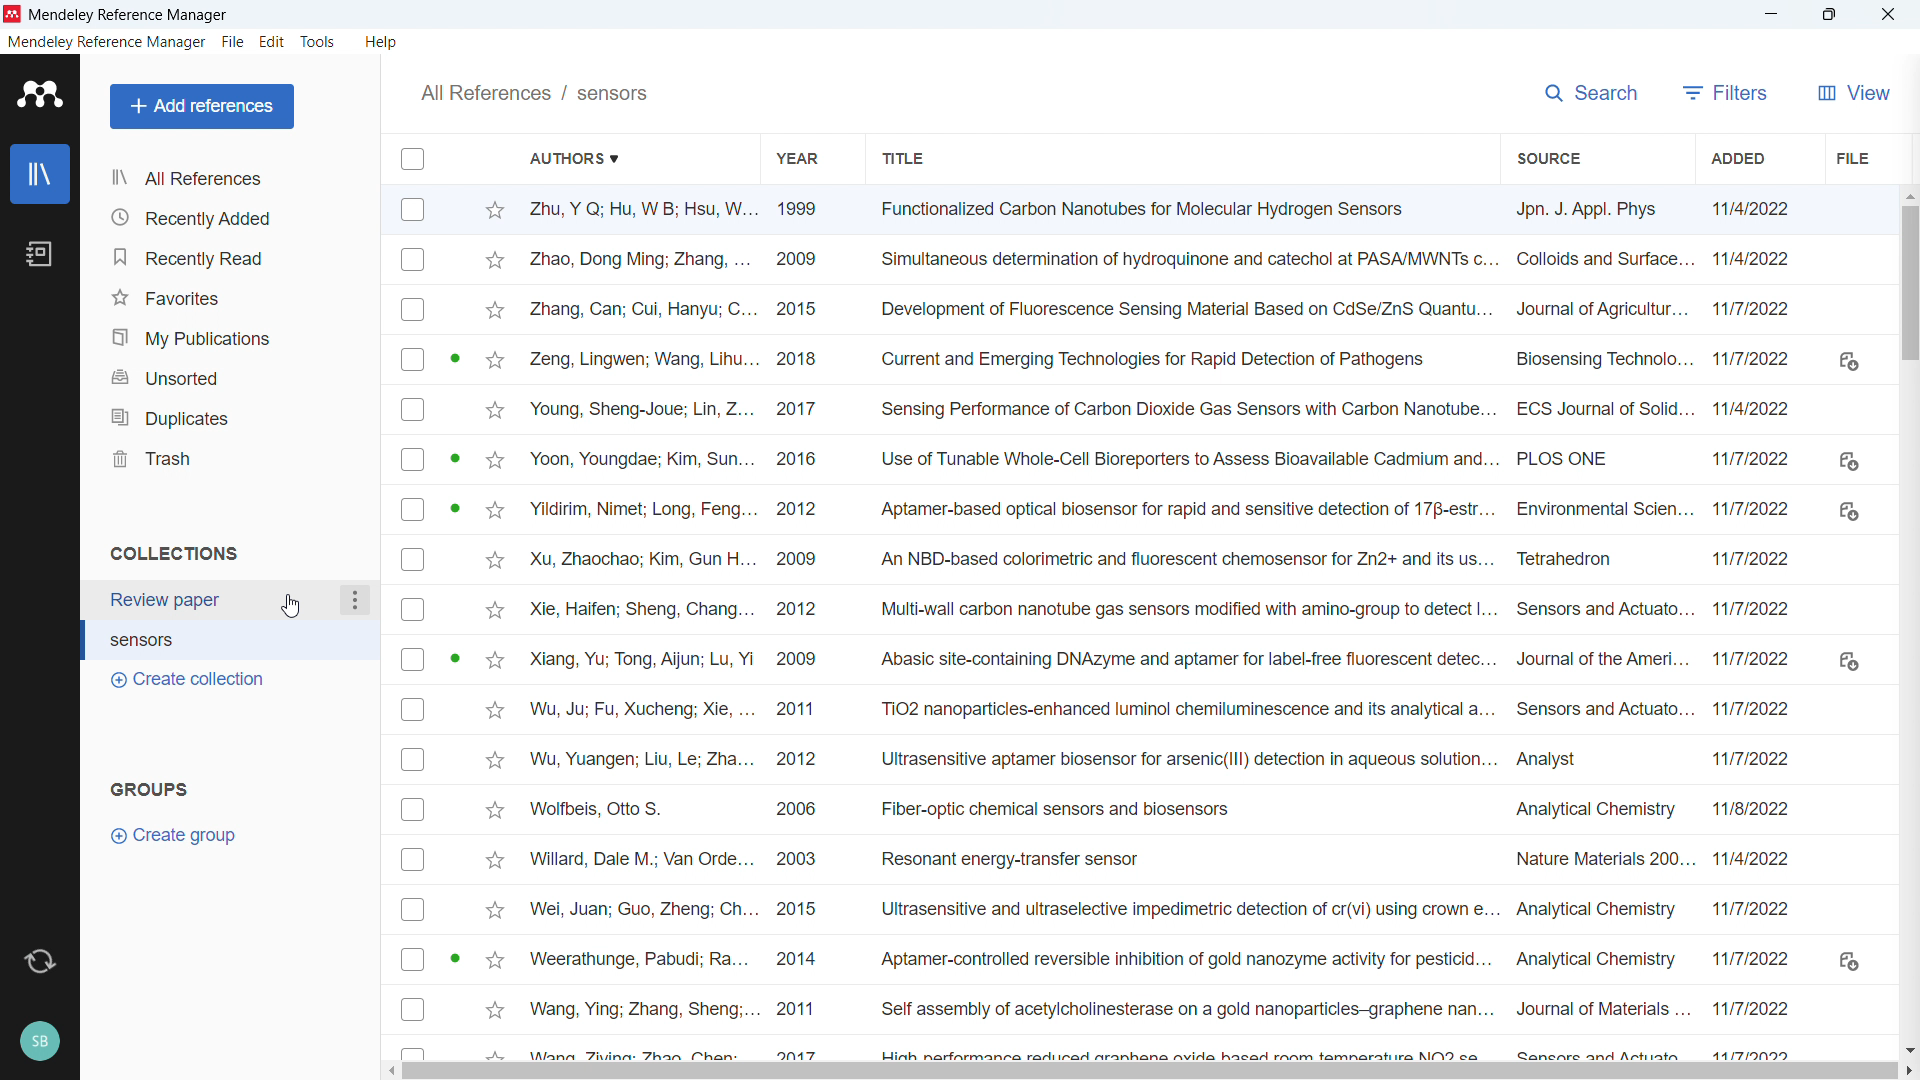 The height and width of the screenshot is (1080, 1920). Describe the element at coordinates (182, 835) in the screenshot. I see `Create groups ` at that location.